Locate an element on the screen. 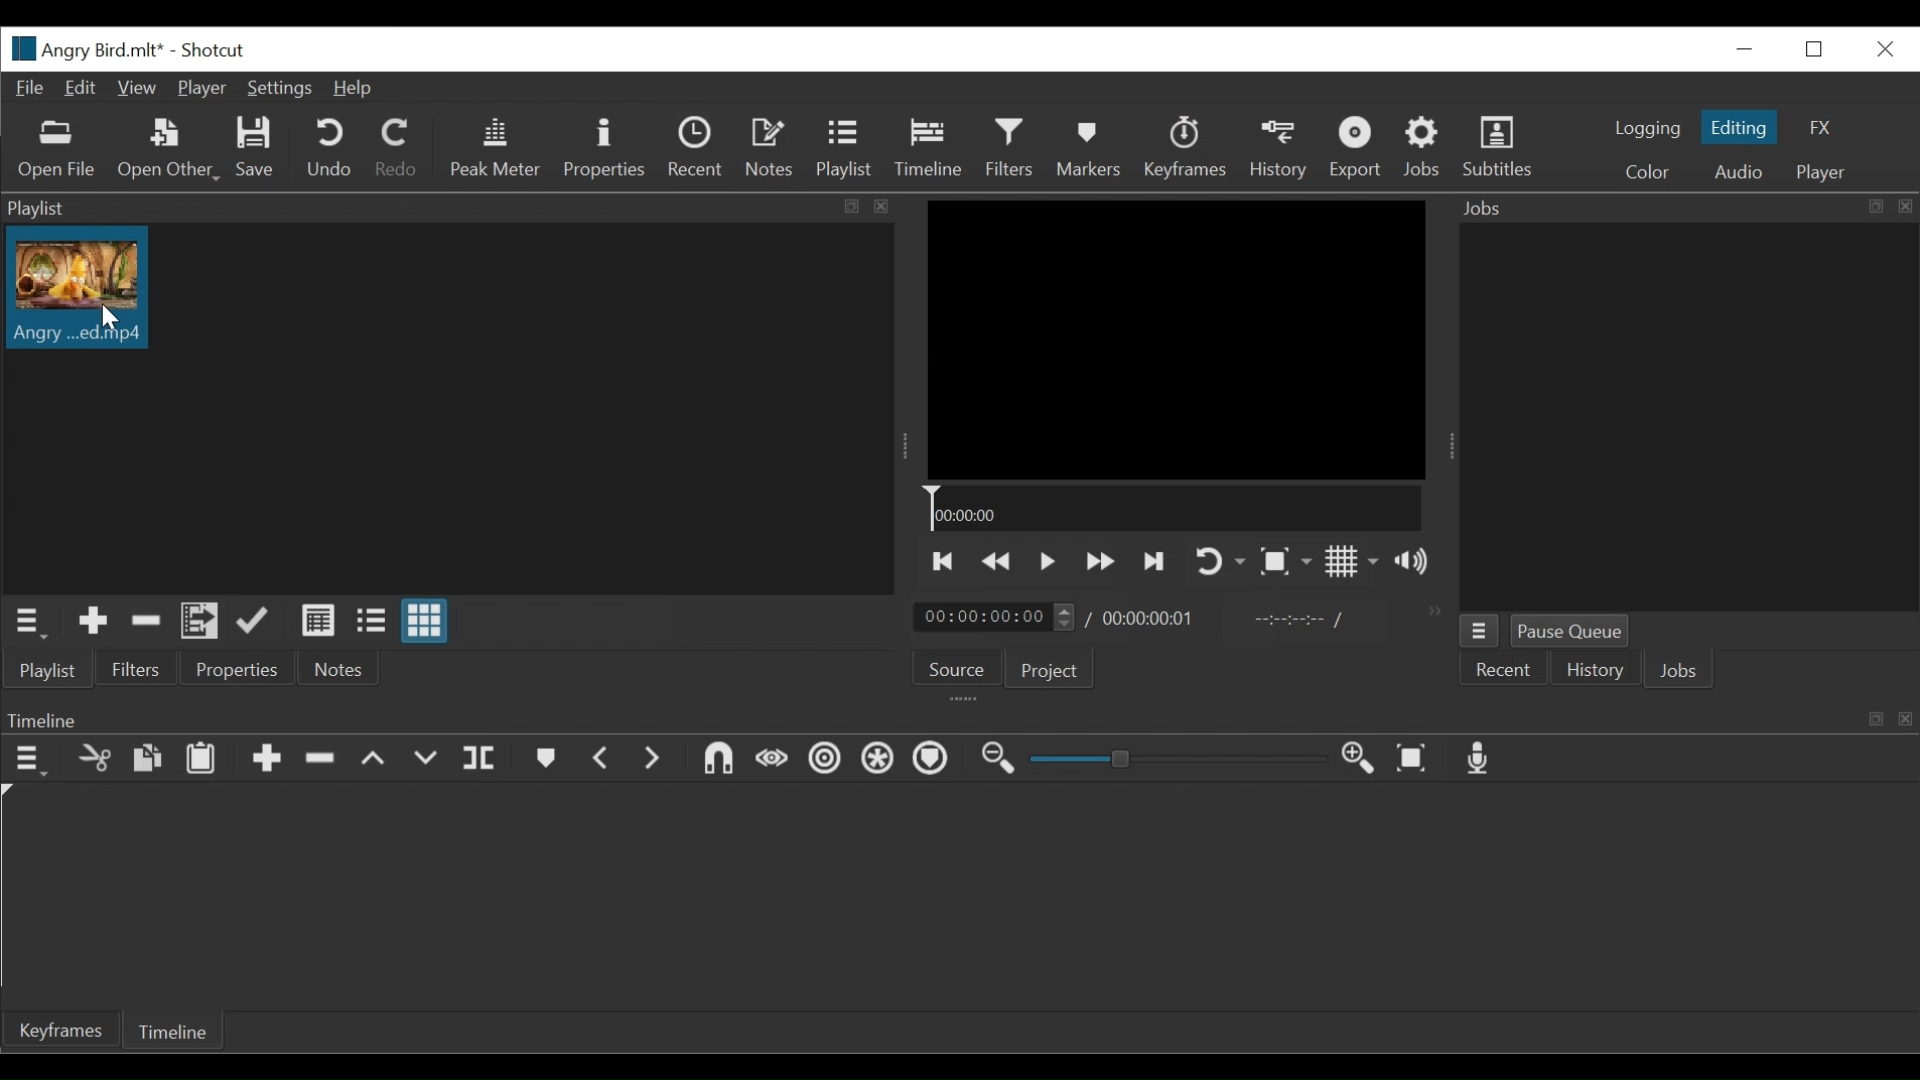  File is located at coordinates (28, 87).